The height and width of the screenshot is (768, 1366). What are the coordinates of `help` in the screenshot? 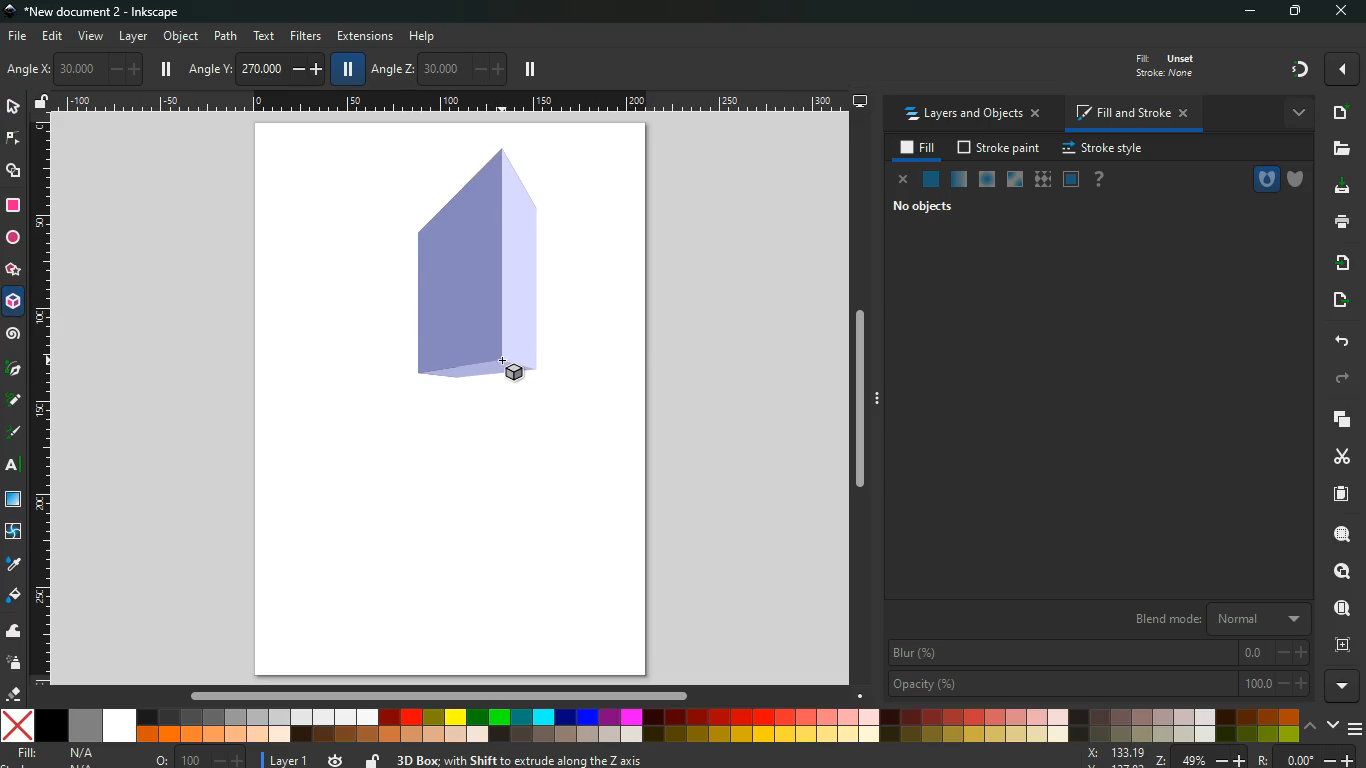 It's located at (1098, 180).